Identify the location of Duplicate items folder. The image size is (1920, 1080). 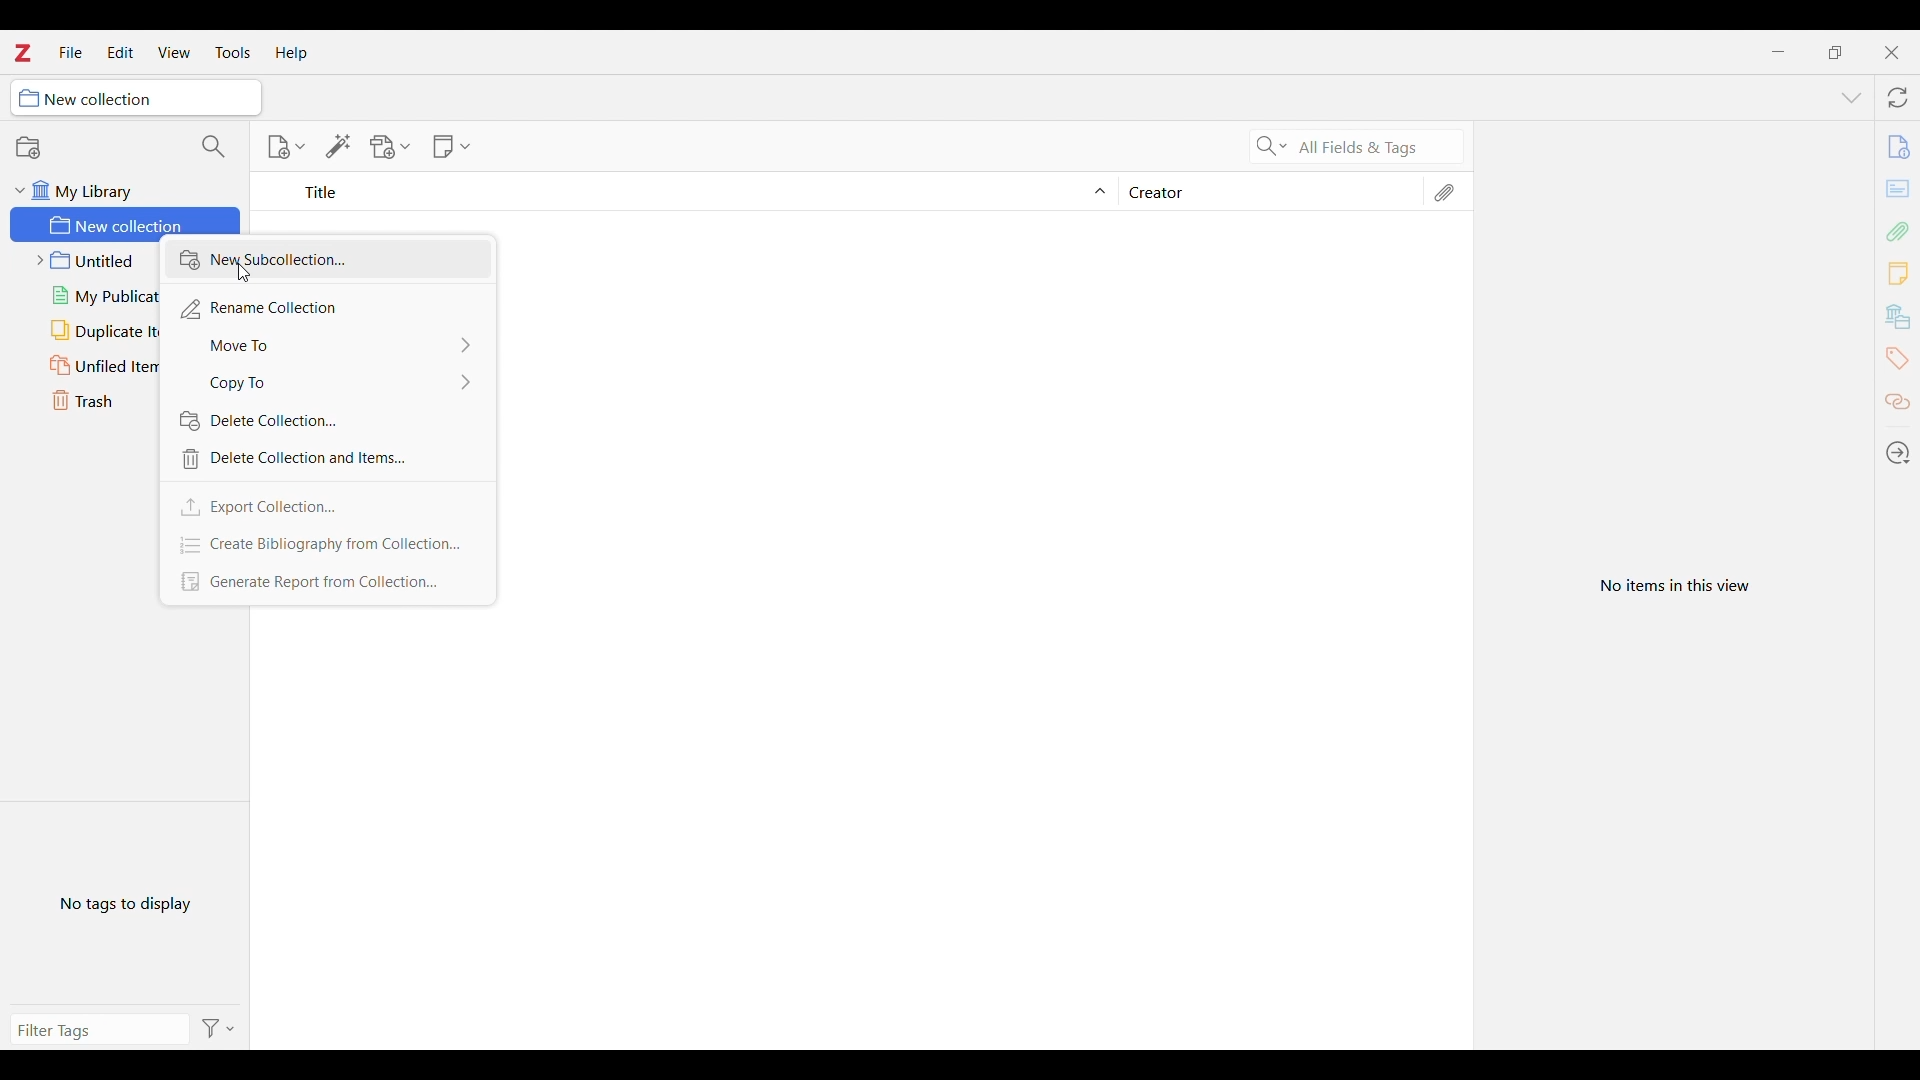
(85, 331).